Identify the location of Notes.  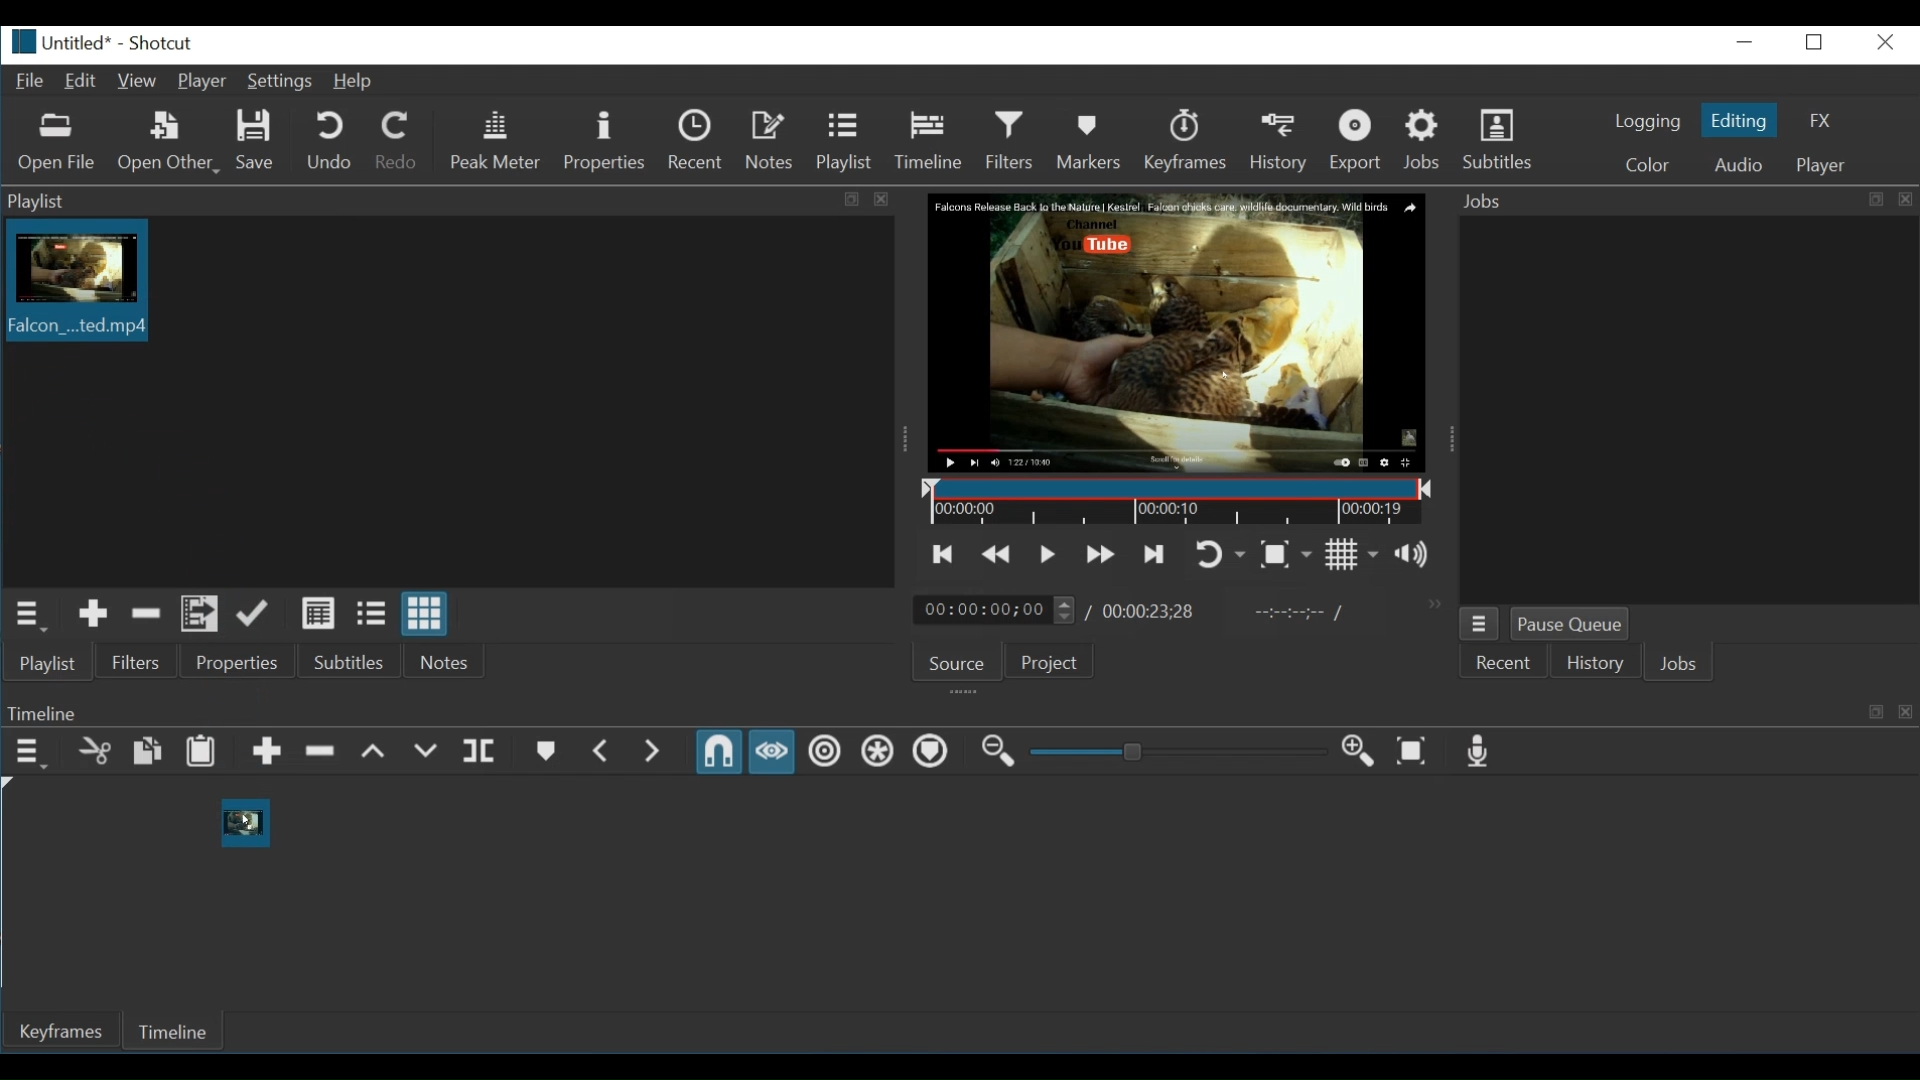
(446, 659).